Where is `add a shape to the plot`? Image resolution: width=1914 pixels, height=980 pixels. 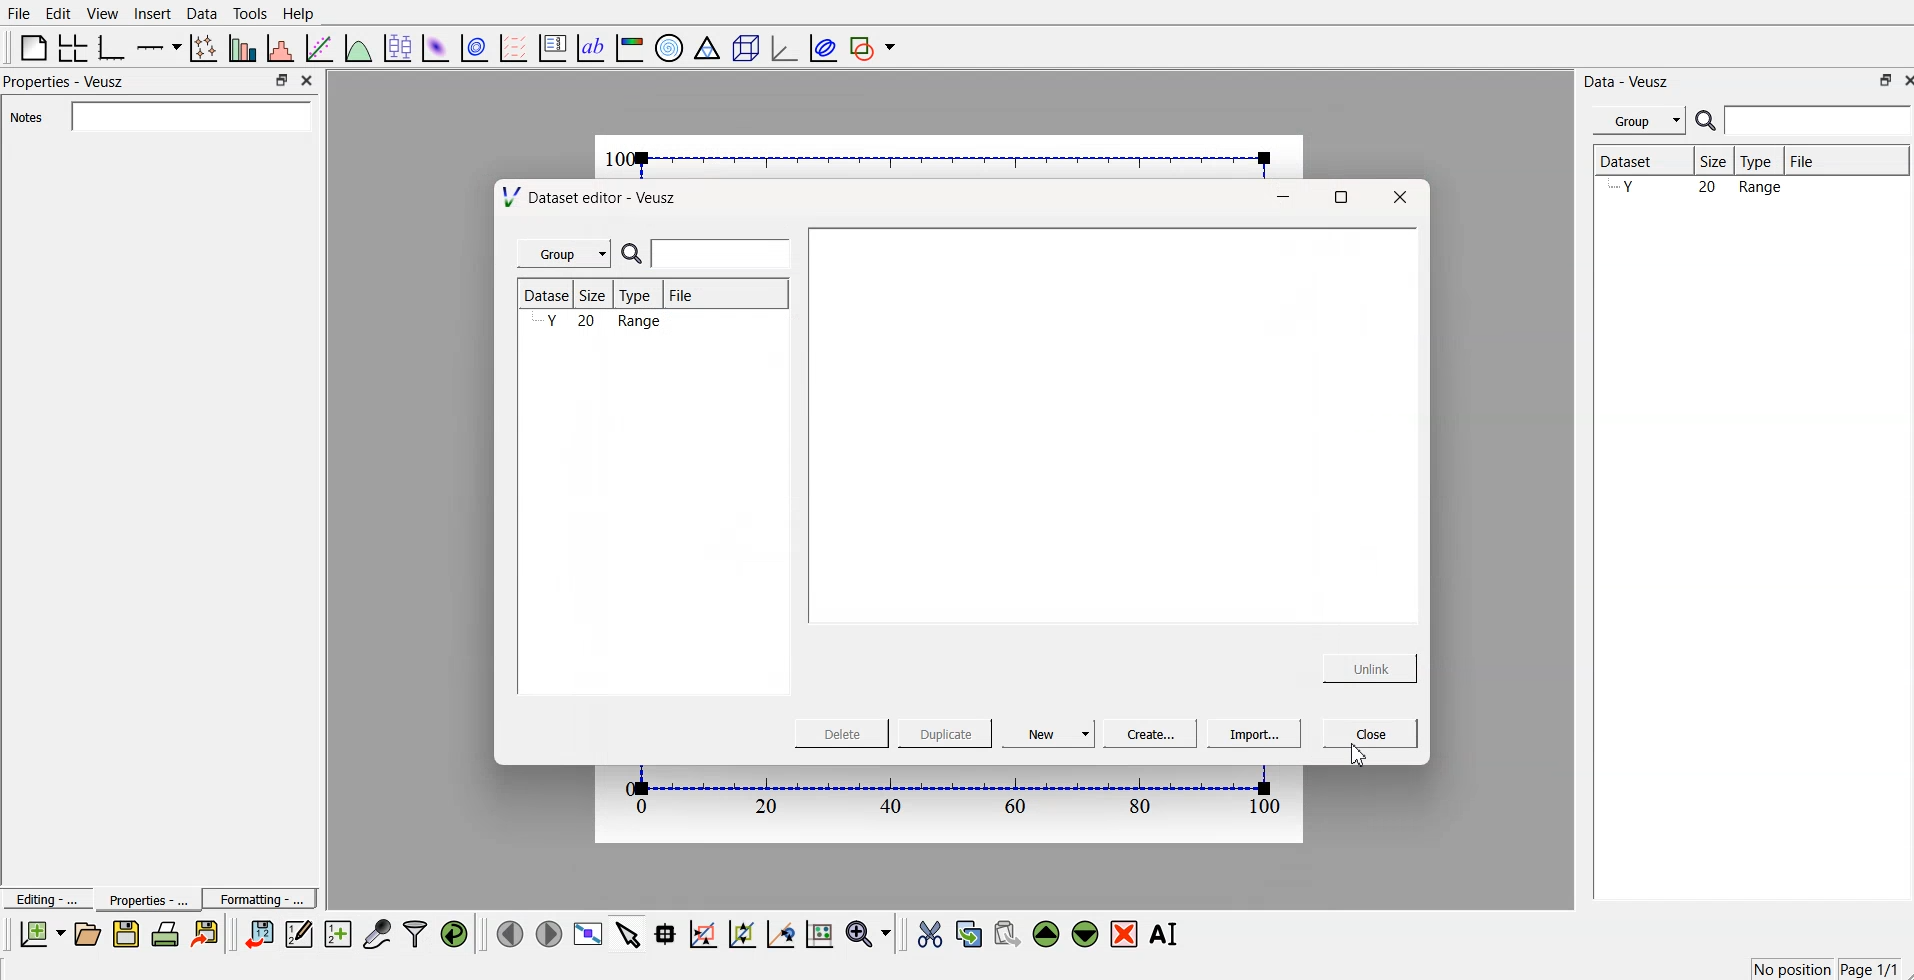
add a shape to the plot is located at coordinates (874, 47).